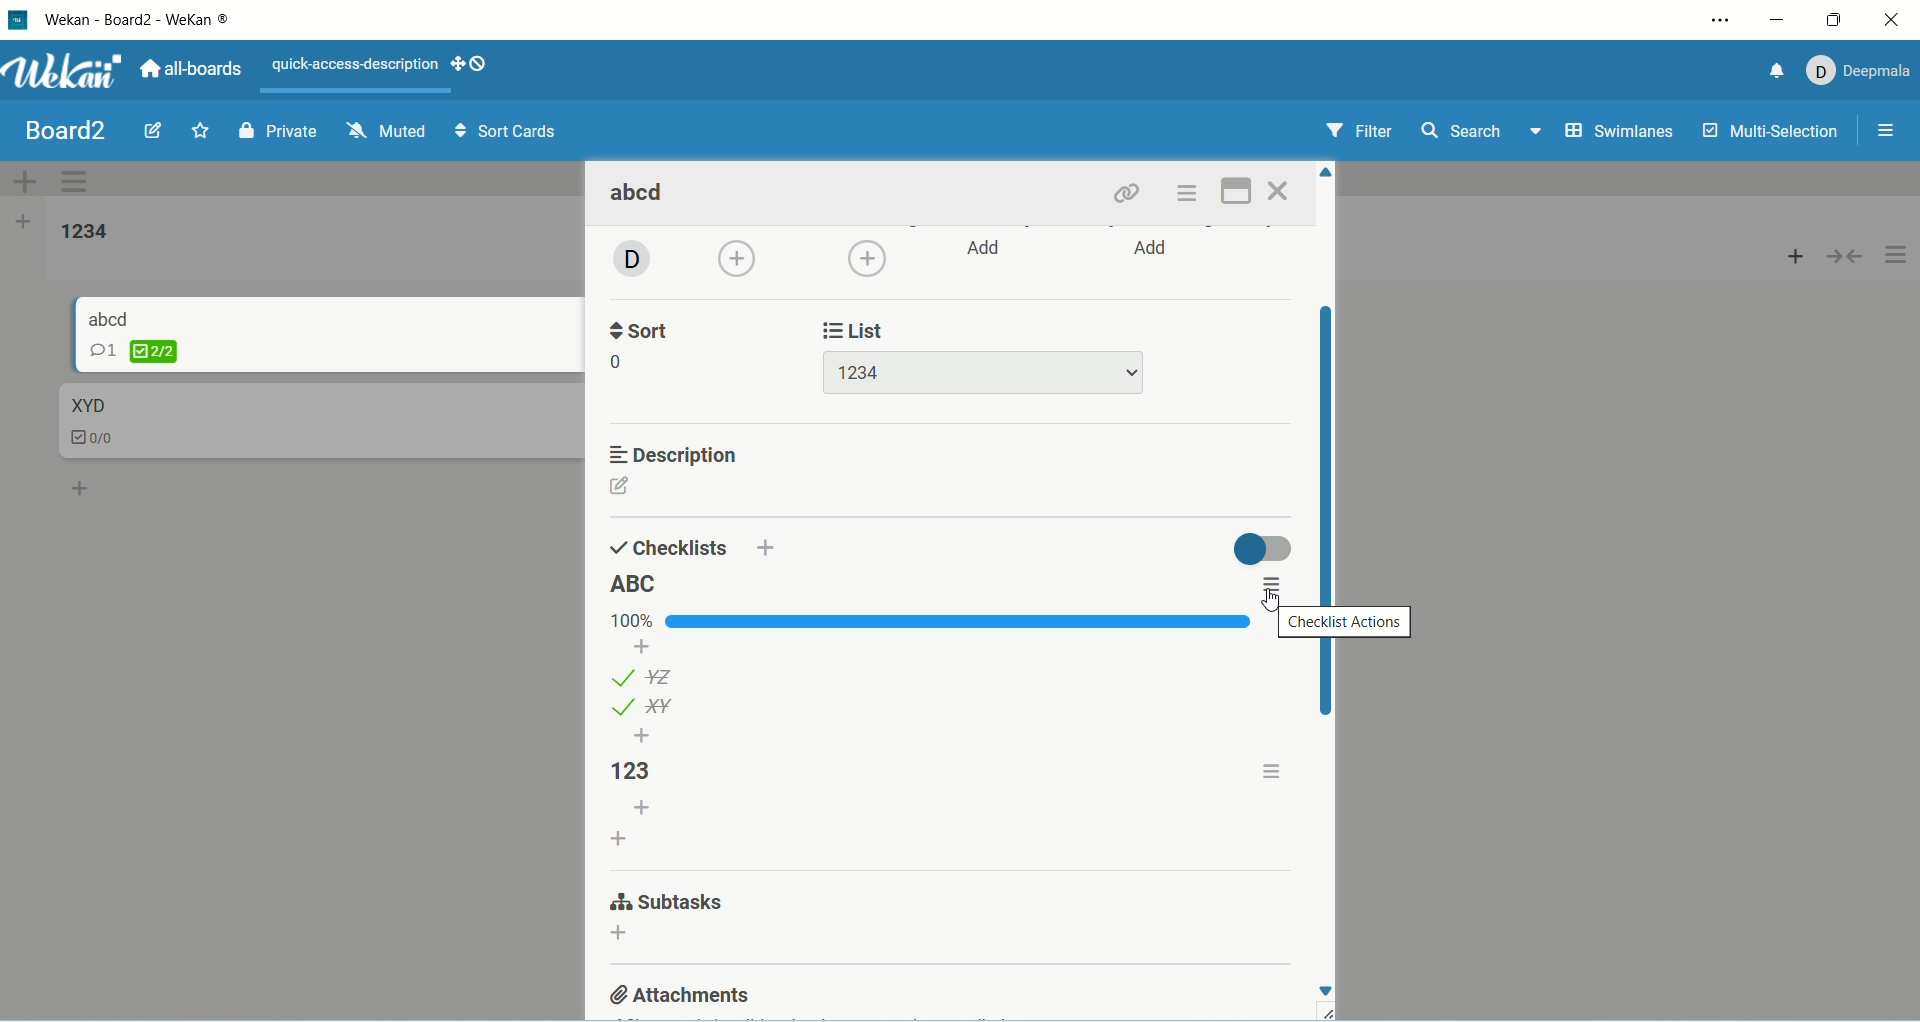 The height and width of the screenshot is (1022, 1920). What do you see at coordinates (469, 64) in the screenshot?
I see `SHOW-DESKTOP-DRAG-HANDLES` at bounding box center [469, 64].